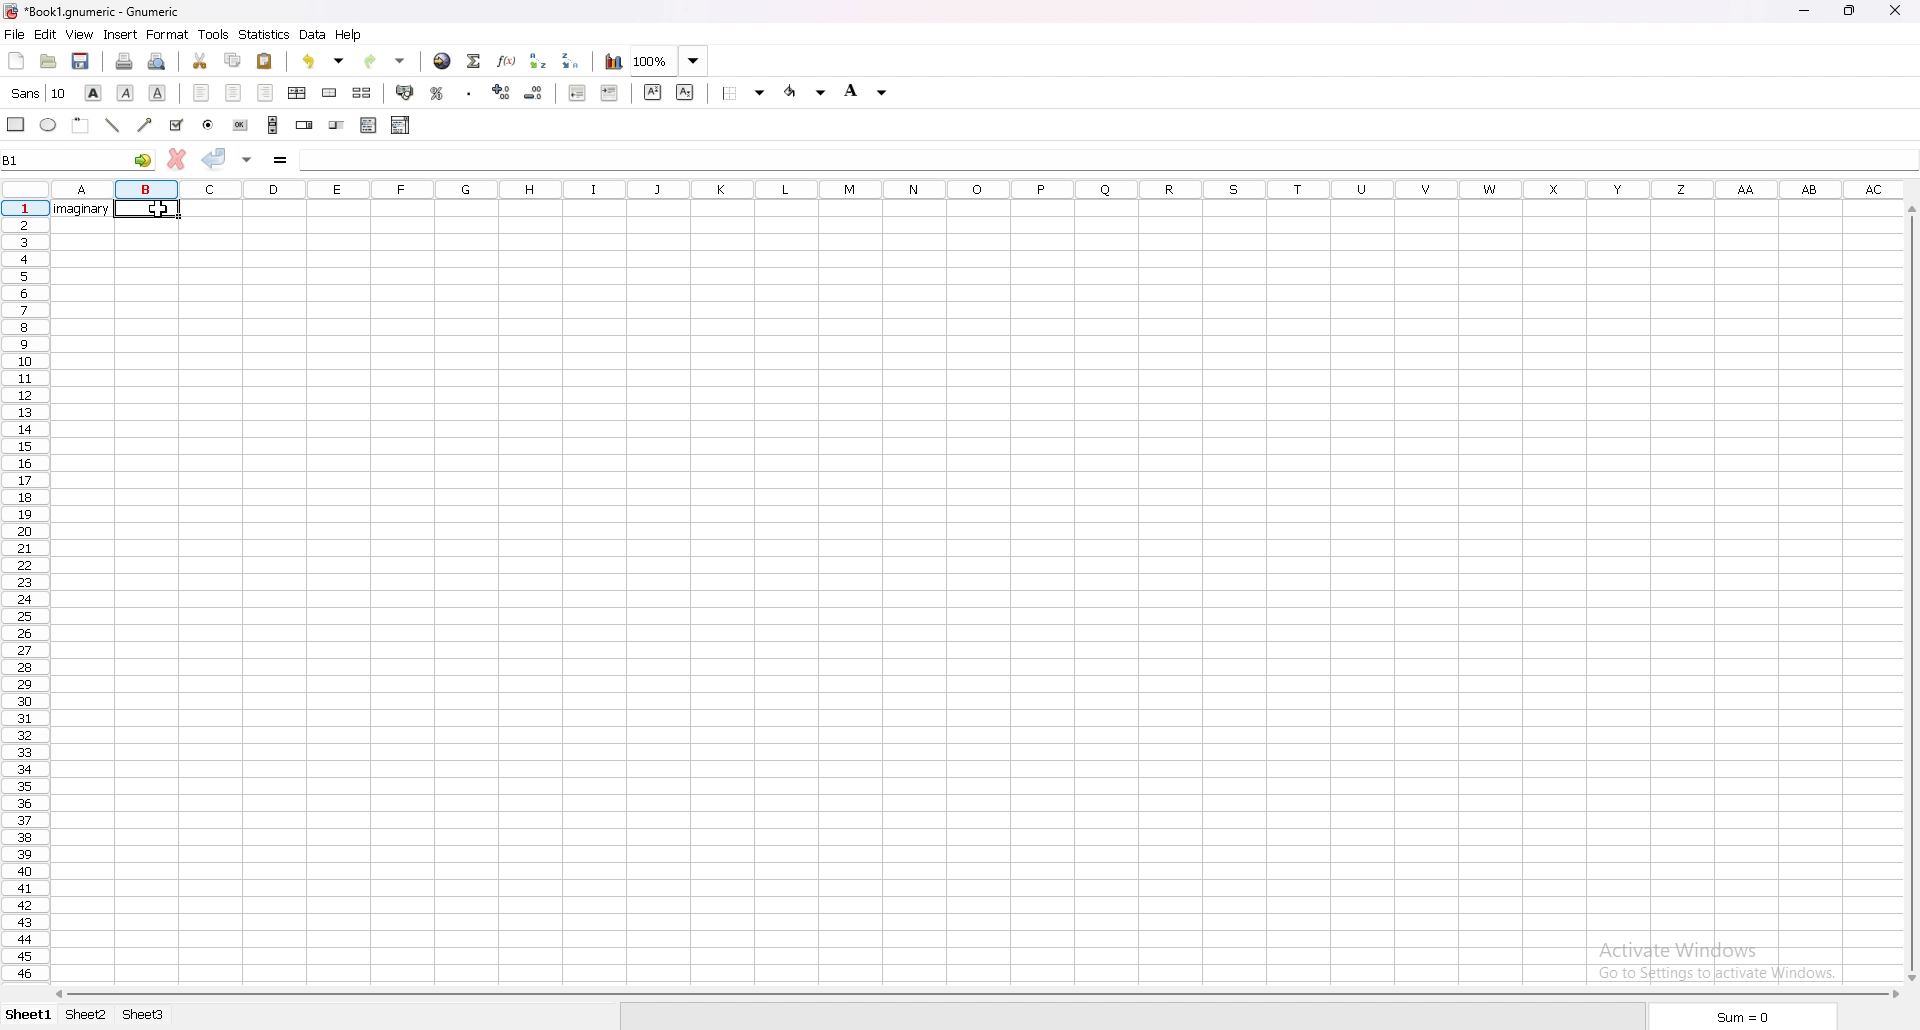 The height and width of the screenshot is (1030, 1920). What do you see at coordinates (979, 995) in the screenshot?
I see `scroll bar` at bounding box center [979, 995].